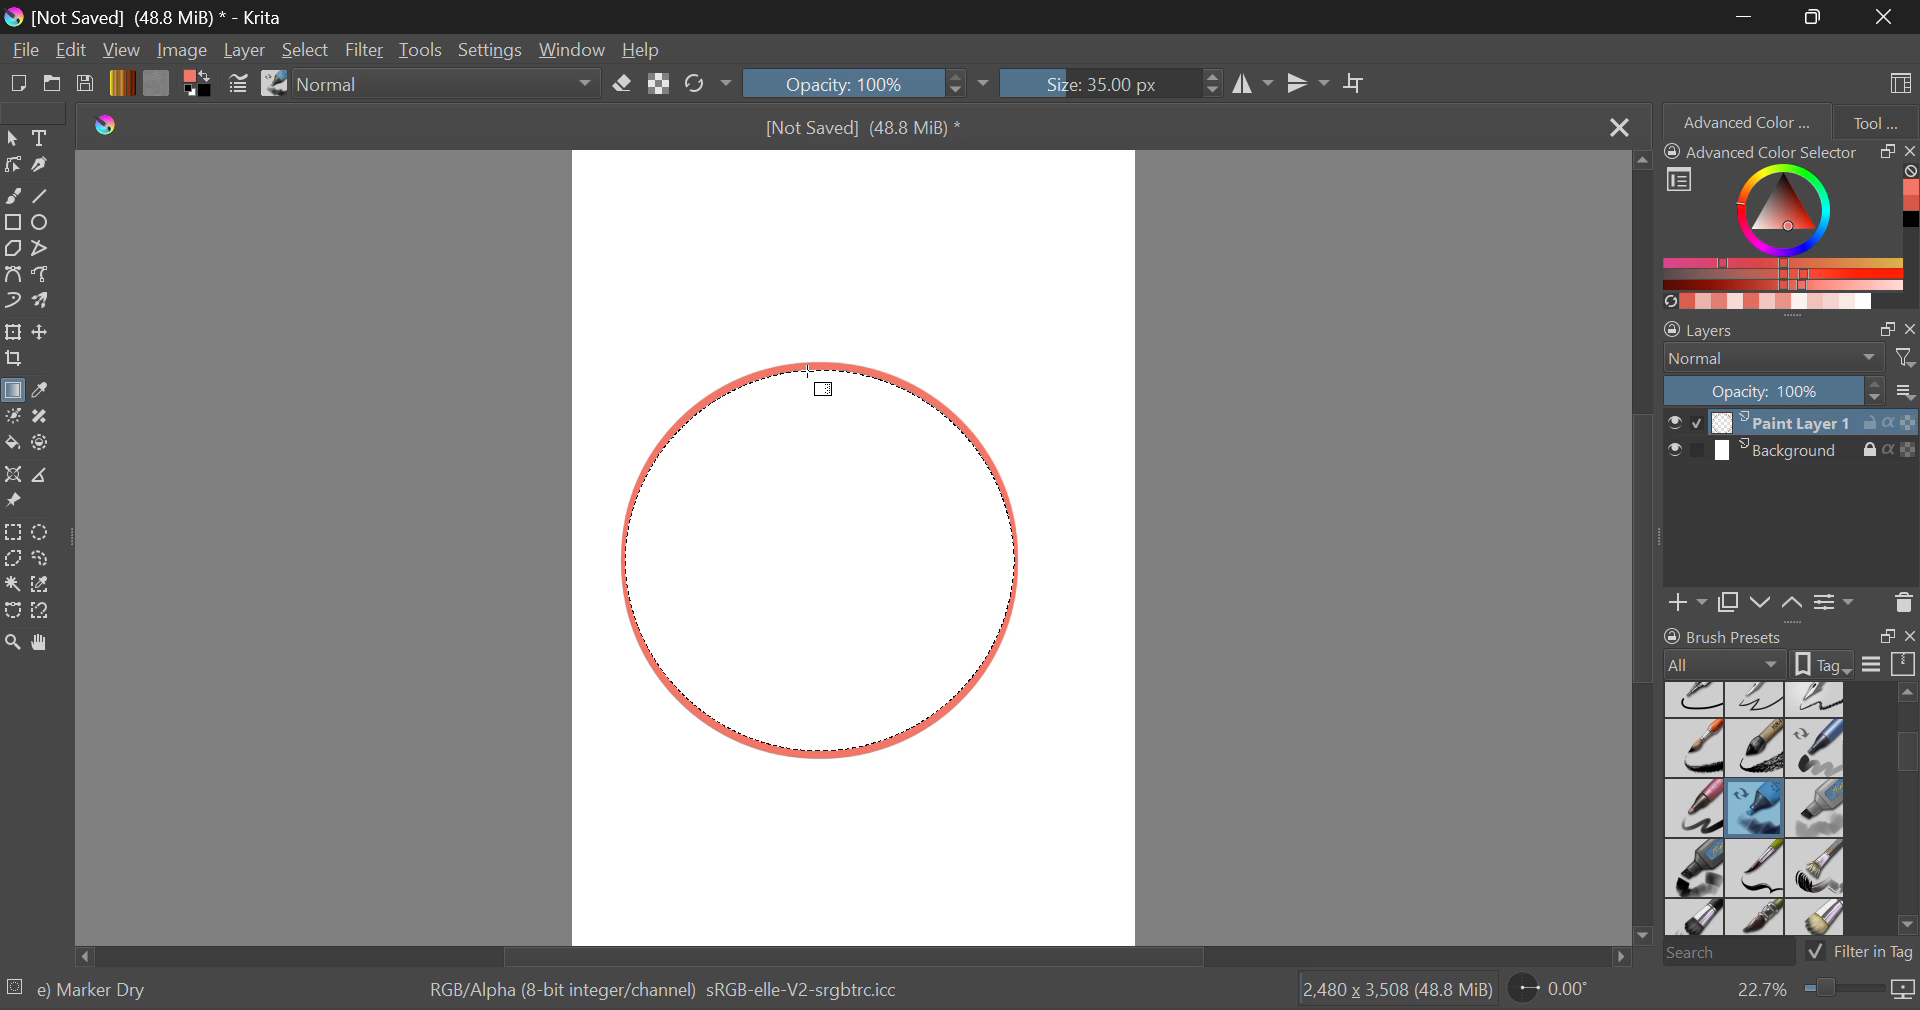 The image size is (1920, 1010). I want to click on Marker Plain, so click(1694, 869).